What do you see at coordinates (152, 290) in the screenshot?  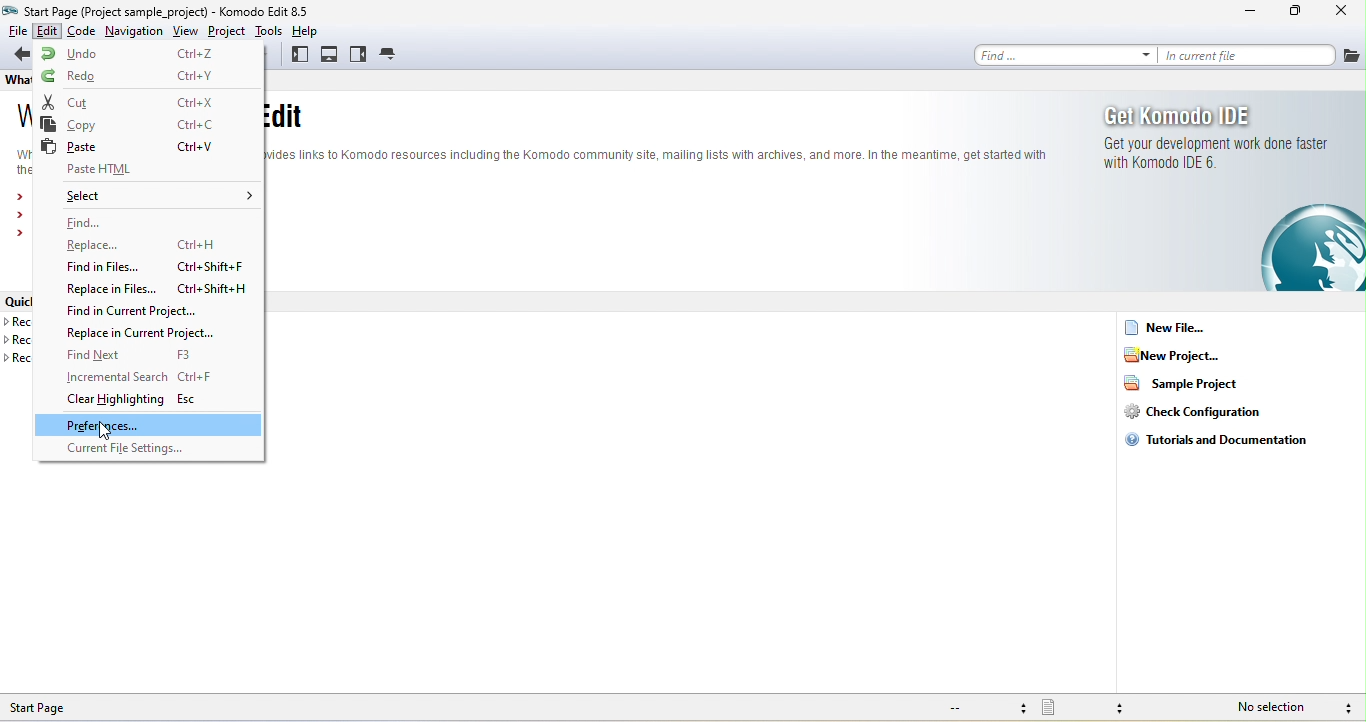 I see `replace in files` at bounding box center [152, 290].